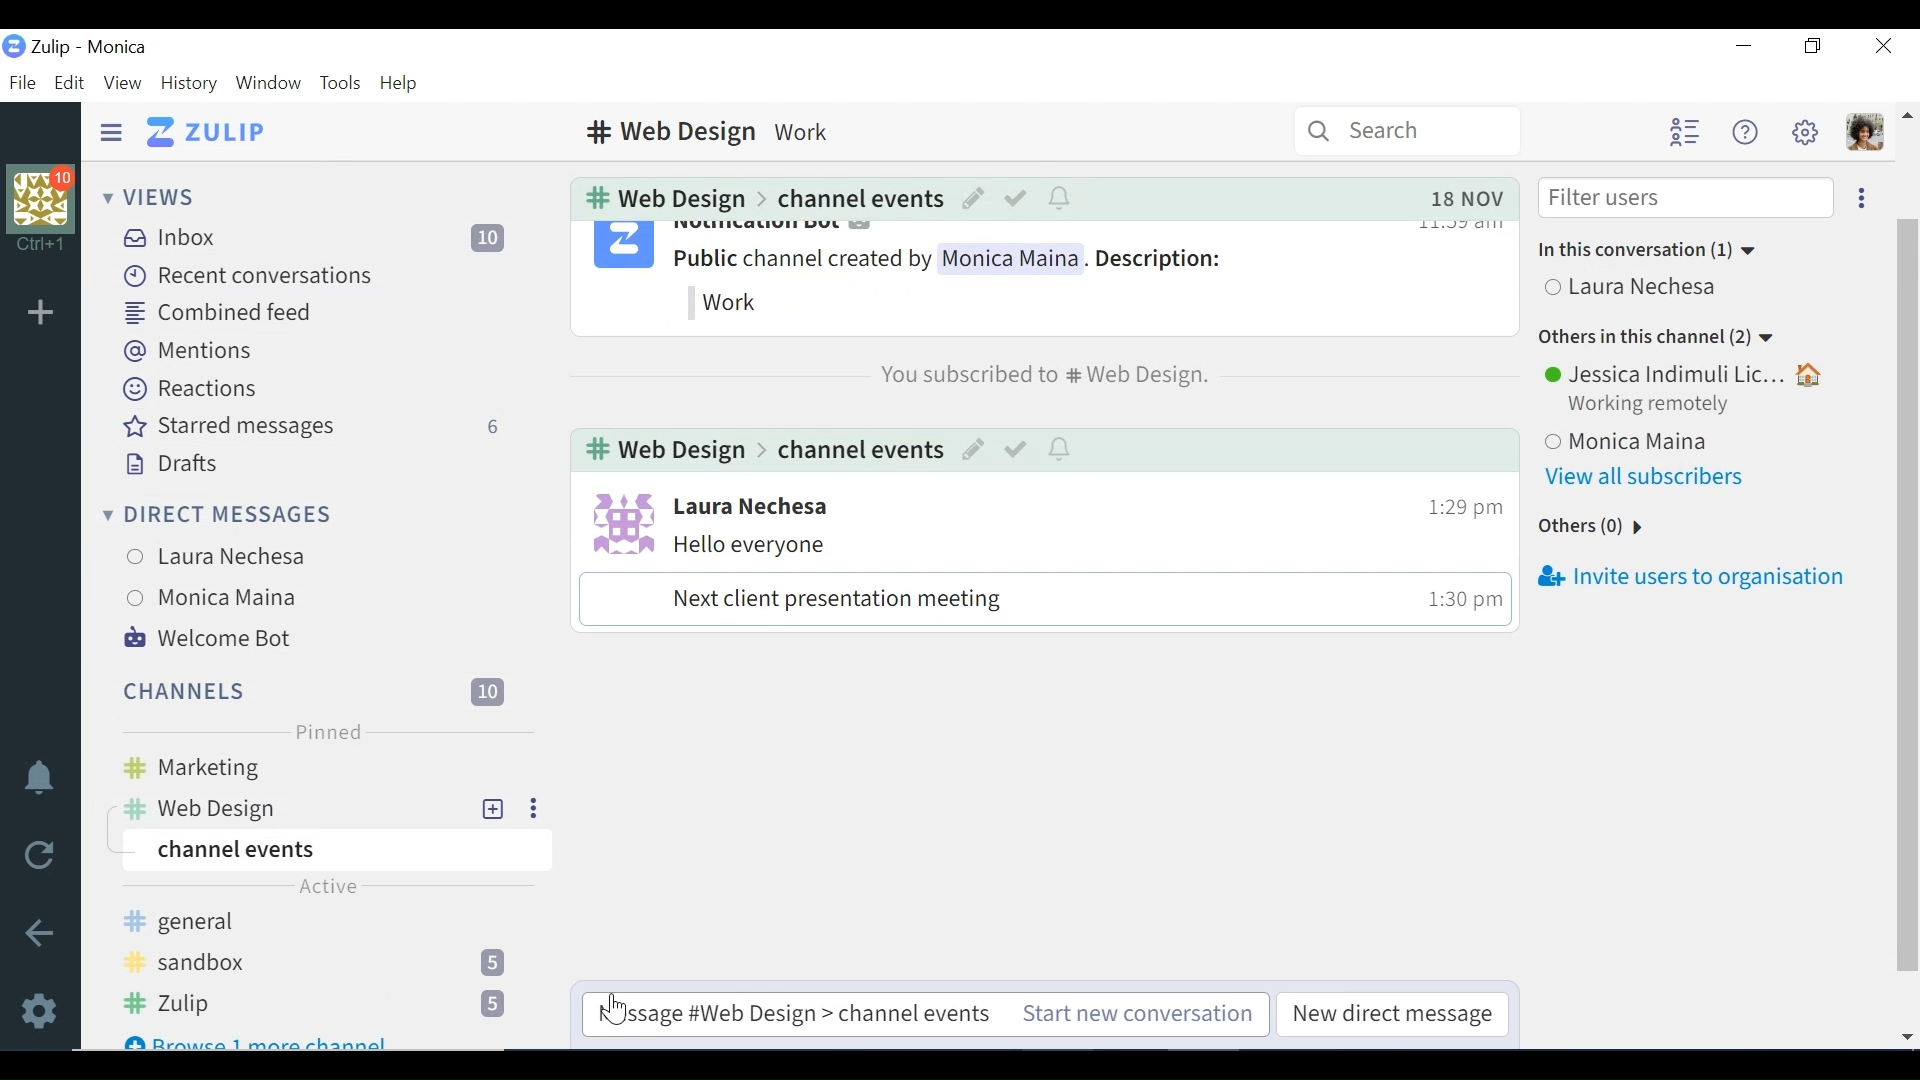  Describe the element at coordinates (971, 197) in the screenshot. I see `Edit` at that location.